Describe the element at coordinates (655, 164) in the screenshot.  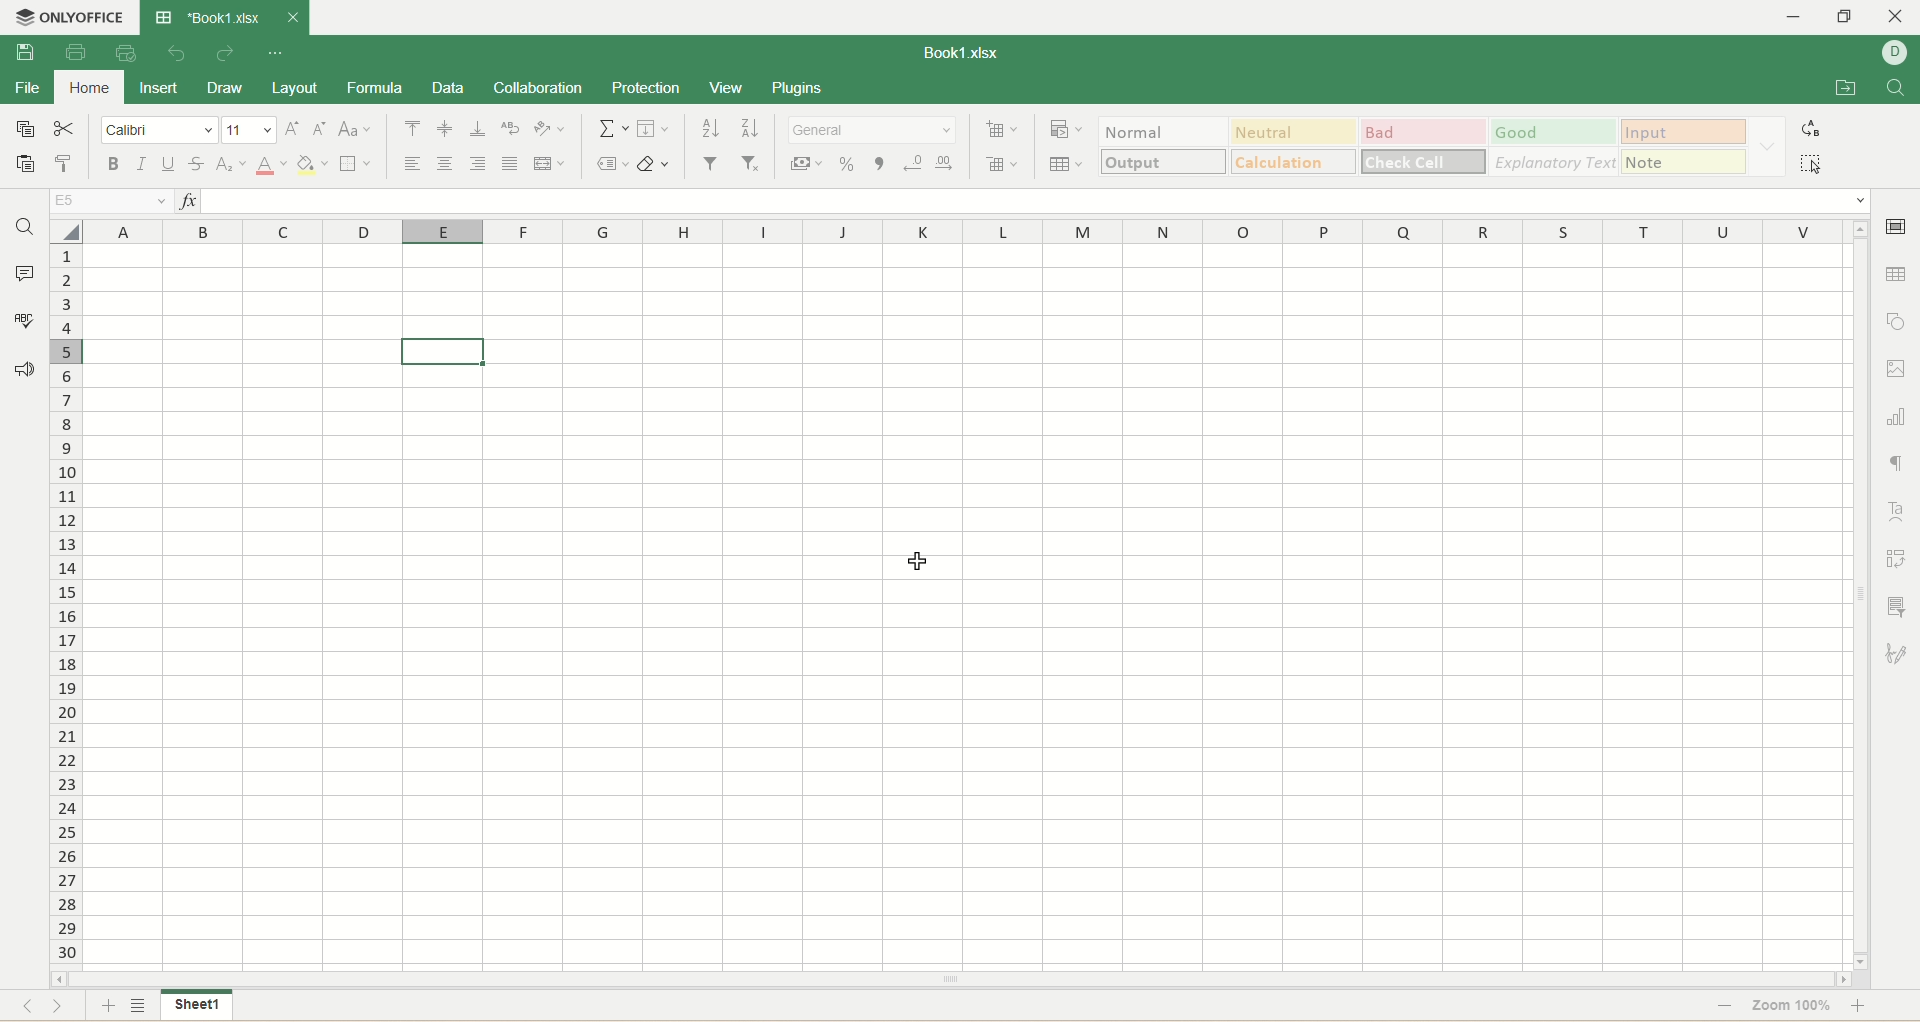
I see `clear` at that location.